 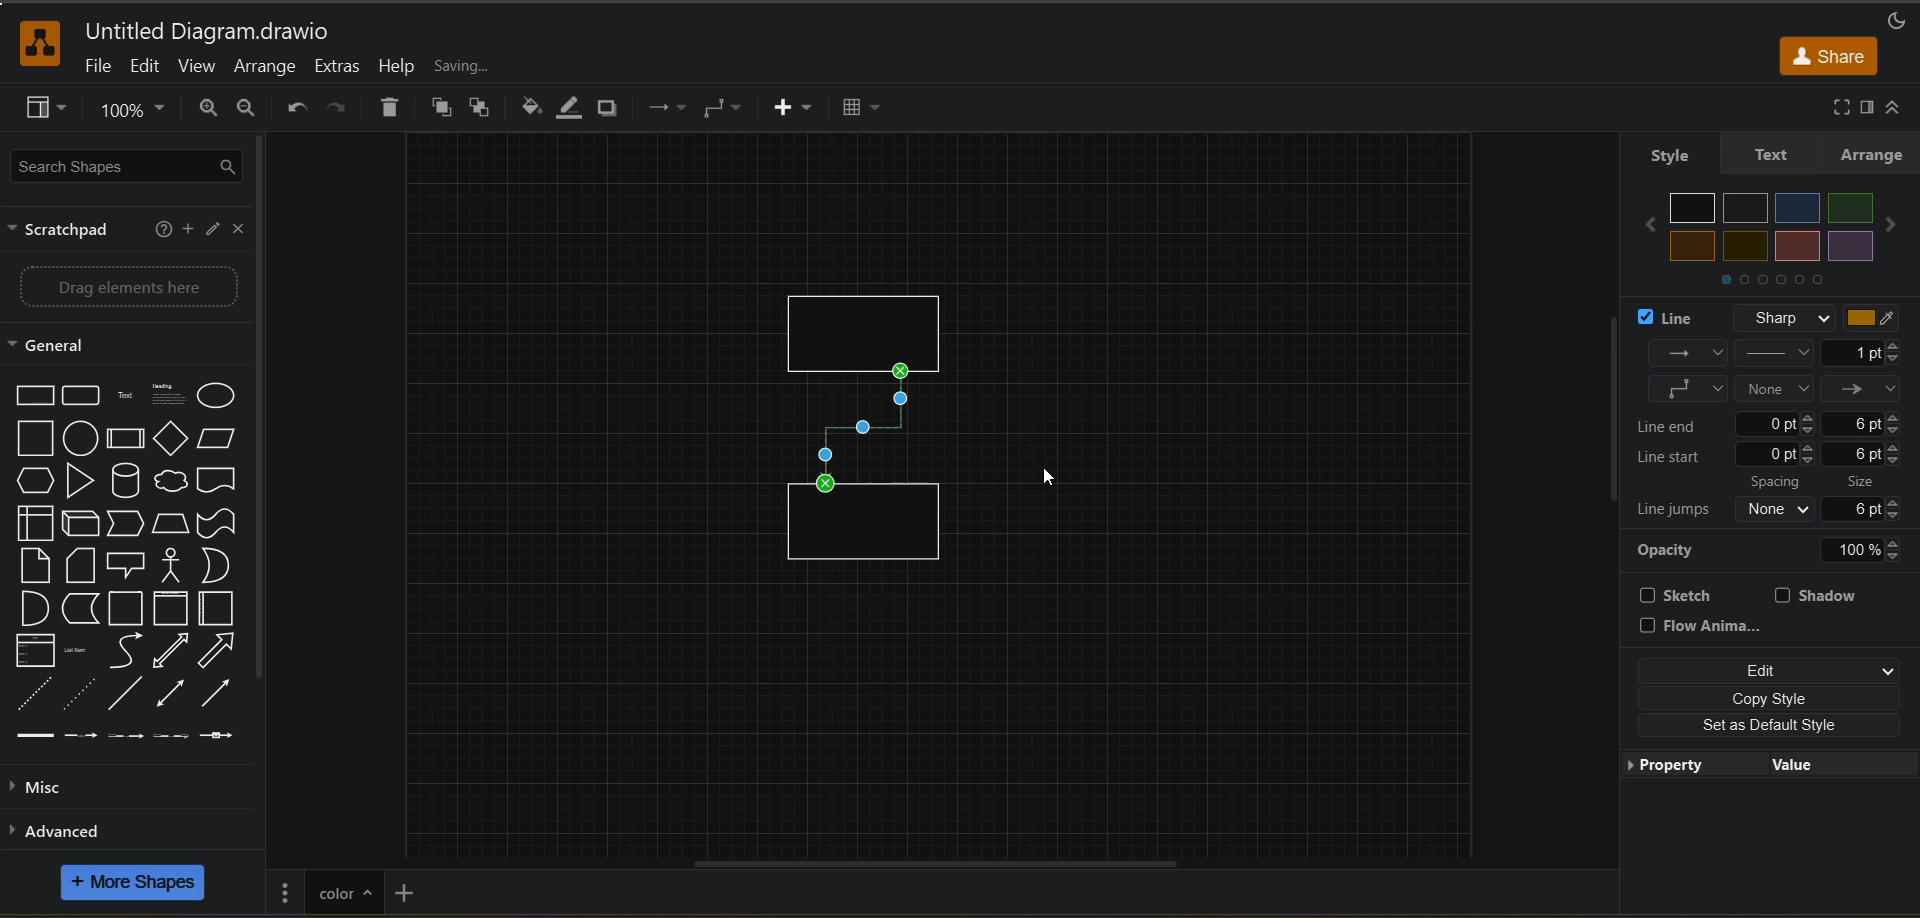 I want to click on colors, so click(x=1776, y=227).